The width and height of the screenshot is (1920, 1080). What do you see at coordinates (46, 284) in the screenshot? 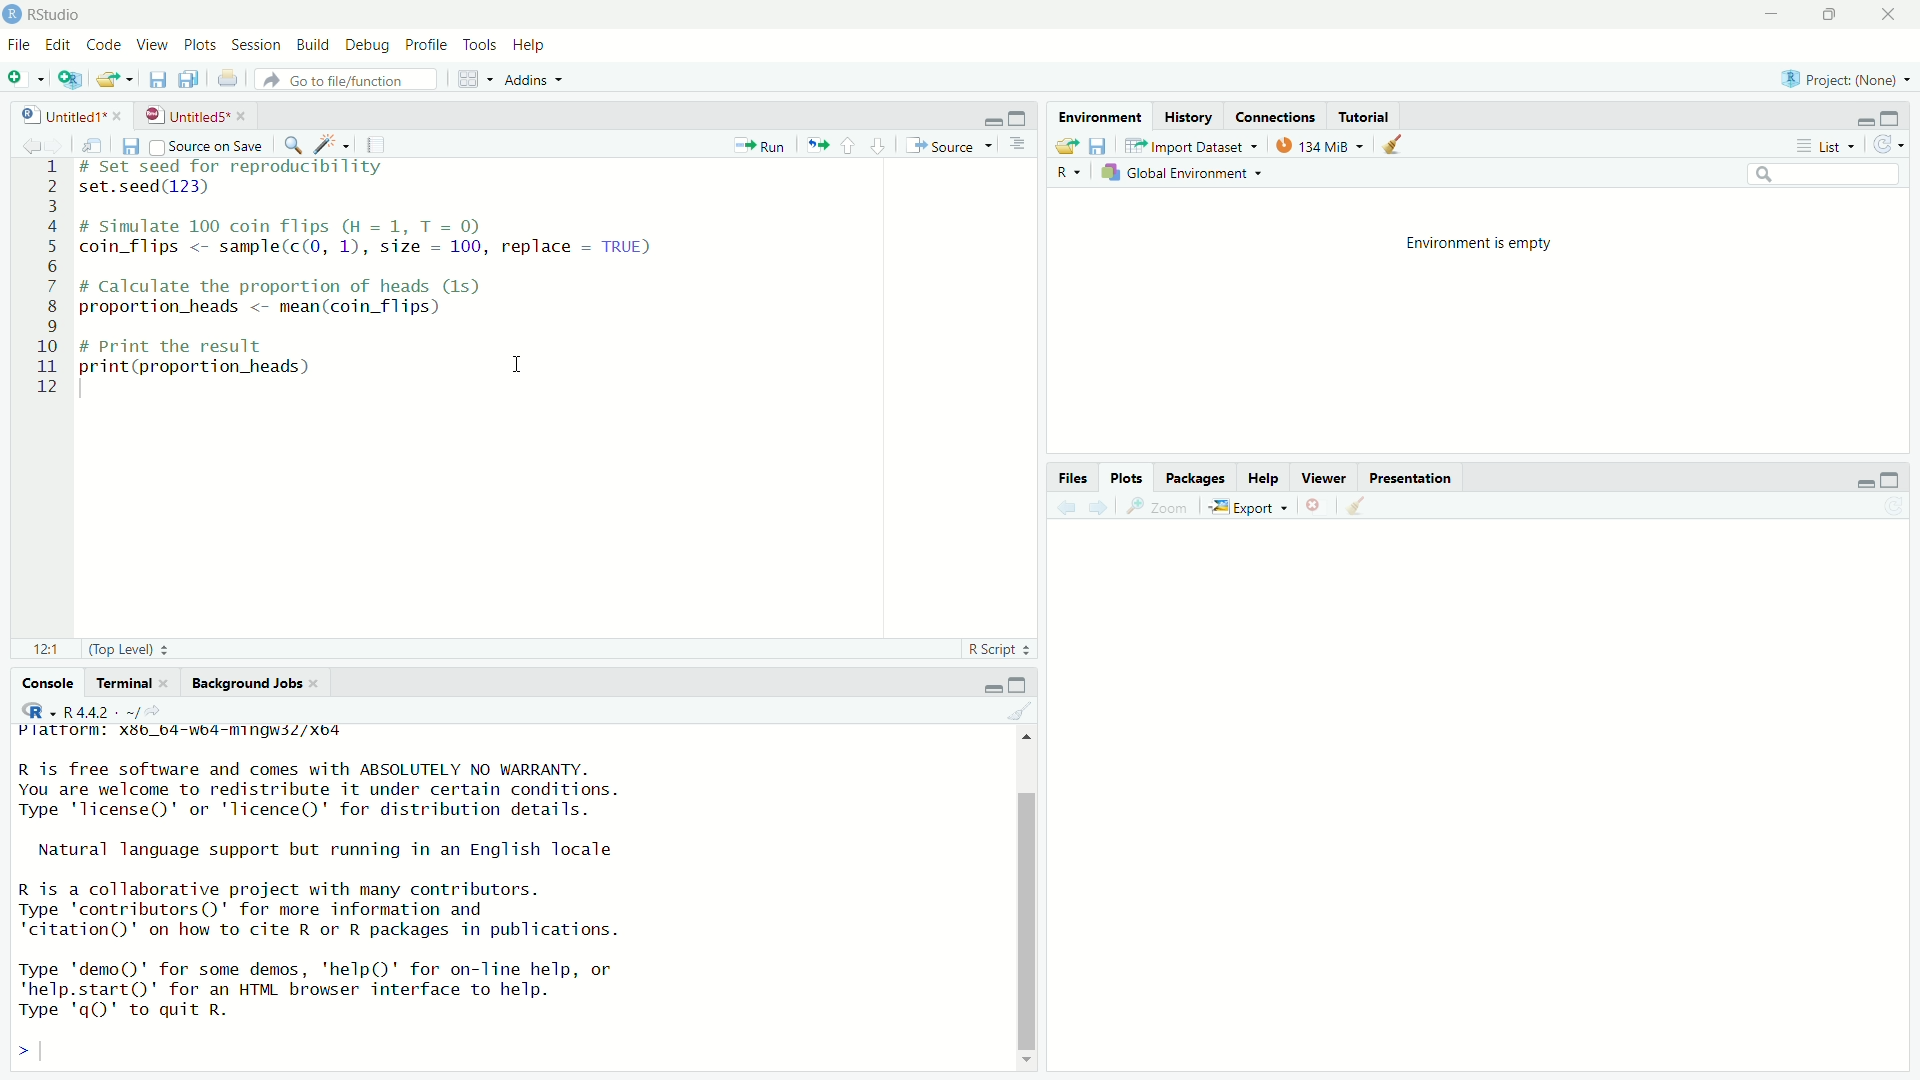
I see `serial number` at bounding box center [46, 284].